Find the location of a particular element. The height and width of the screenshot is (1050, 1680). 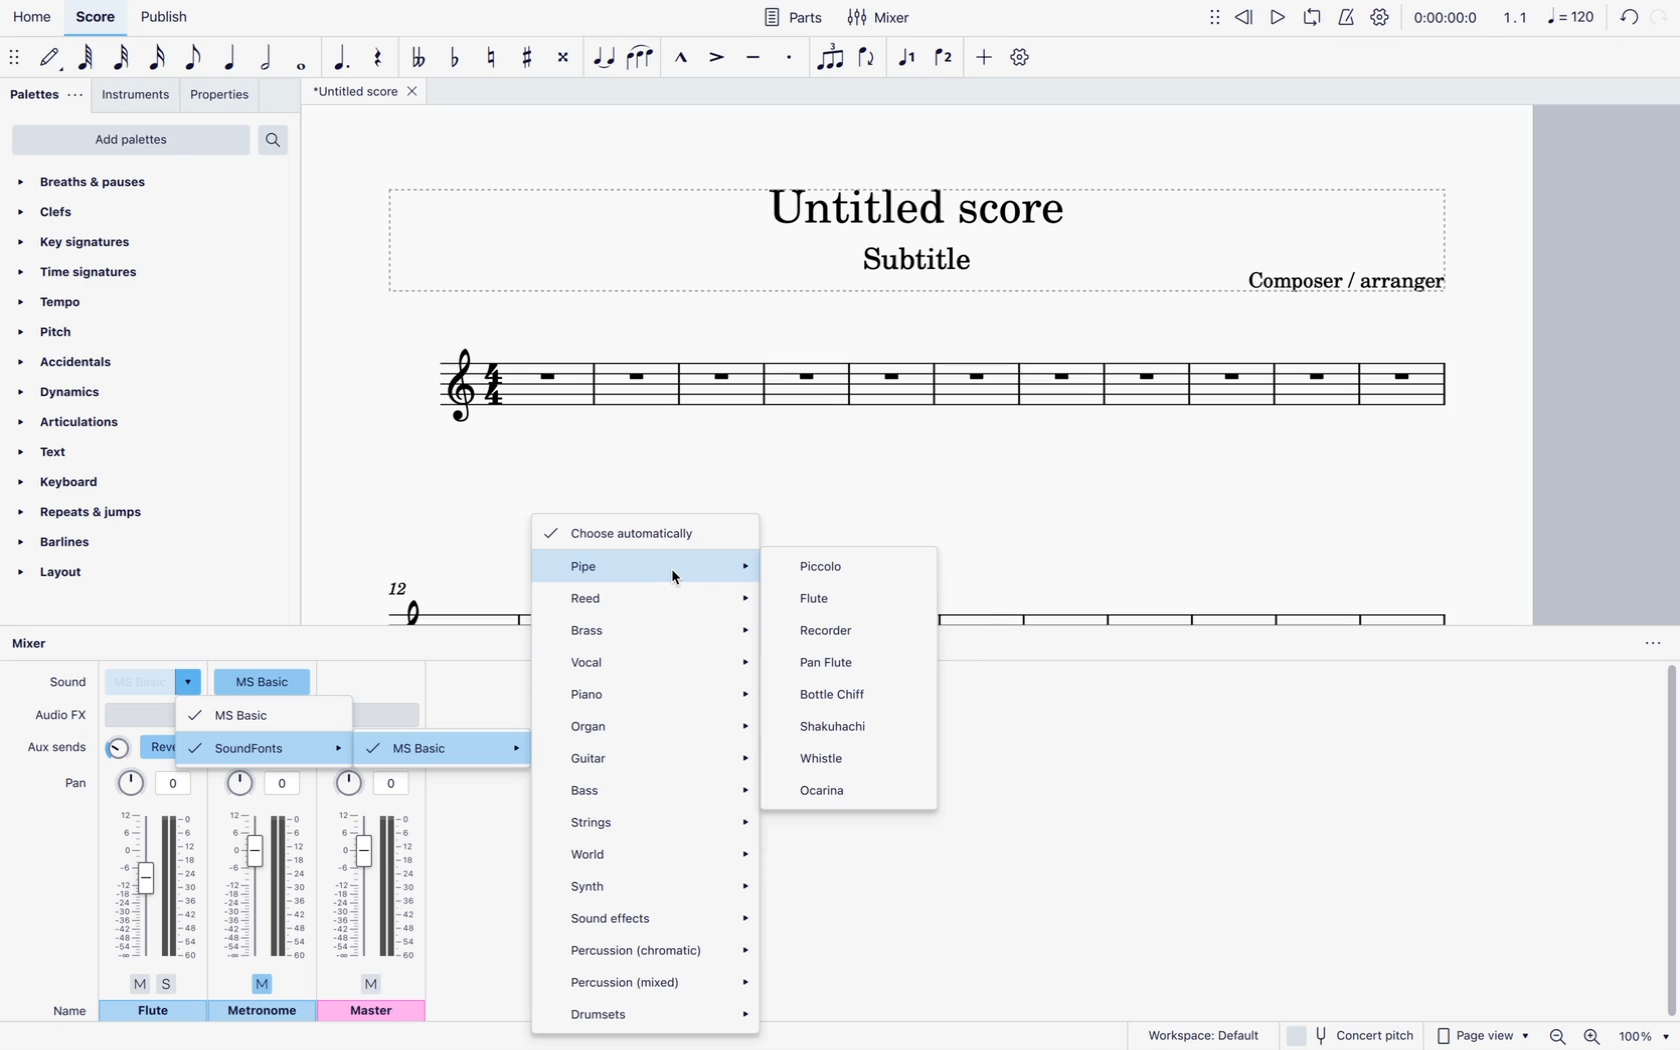

pan is located at coordinates (156, 881).